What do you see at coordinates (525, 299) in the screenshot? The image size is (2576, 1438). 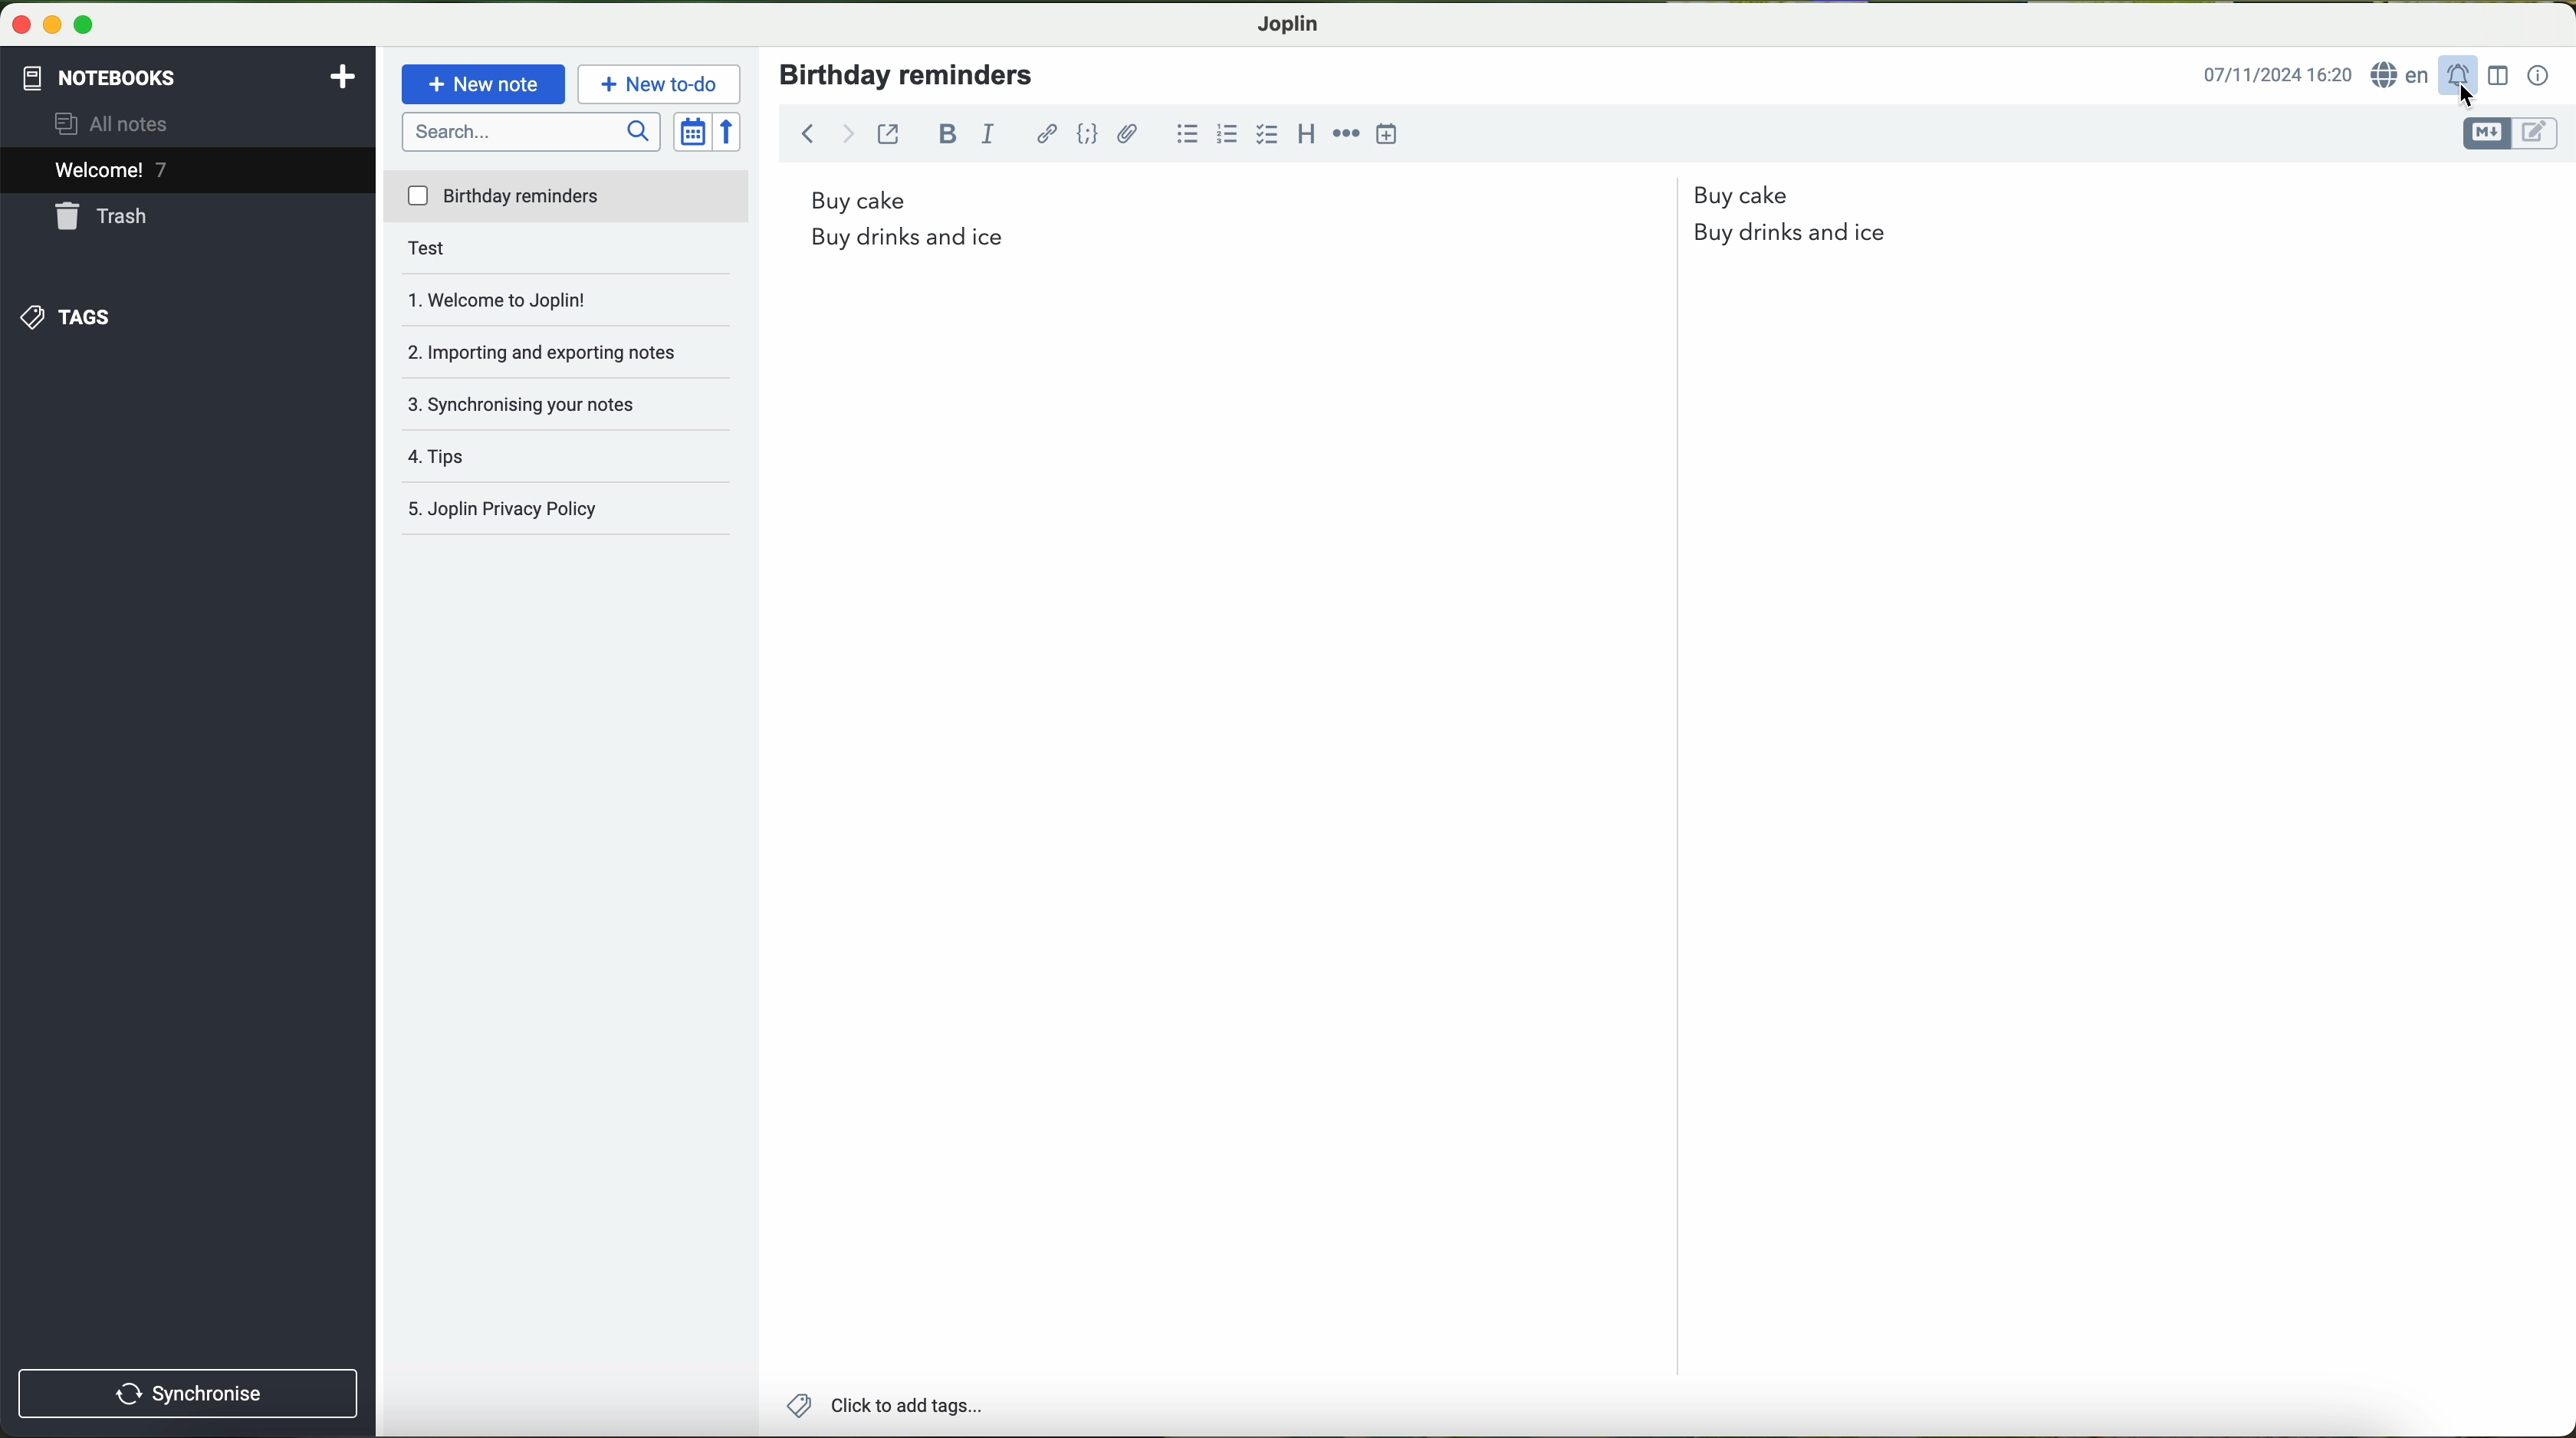 I see `welcome to Joplin` at bounding box center [525, 299].